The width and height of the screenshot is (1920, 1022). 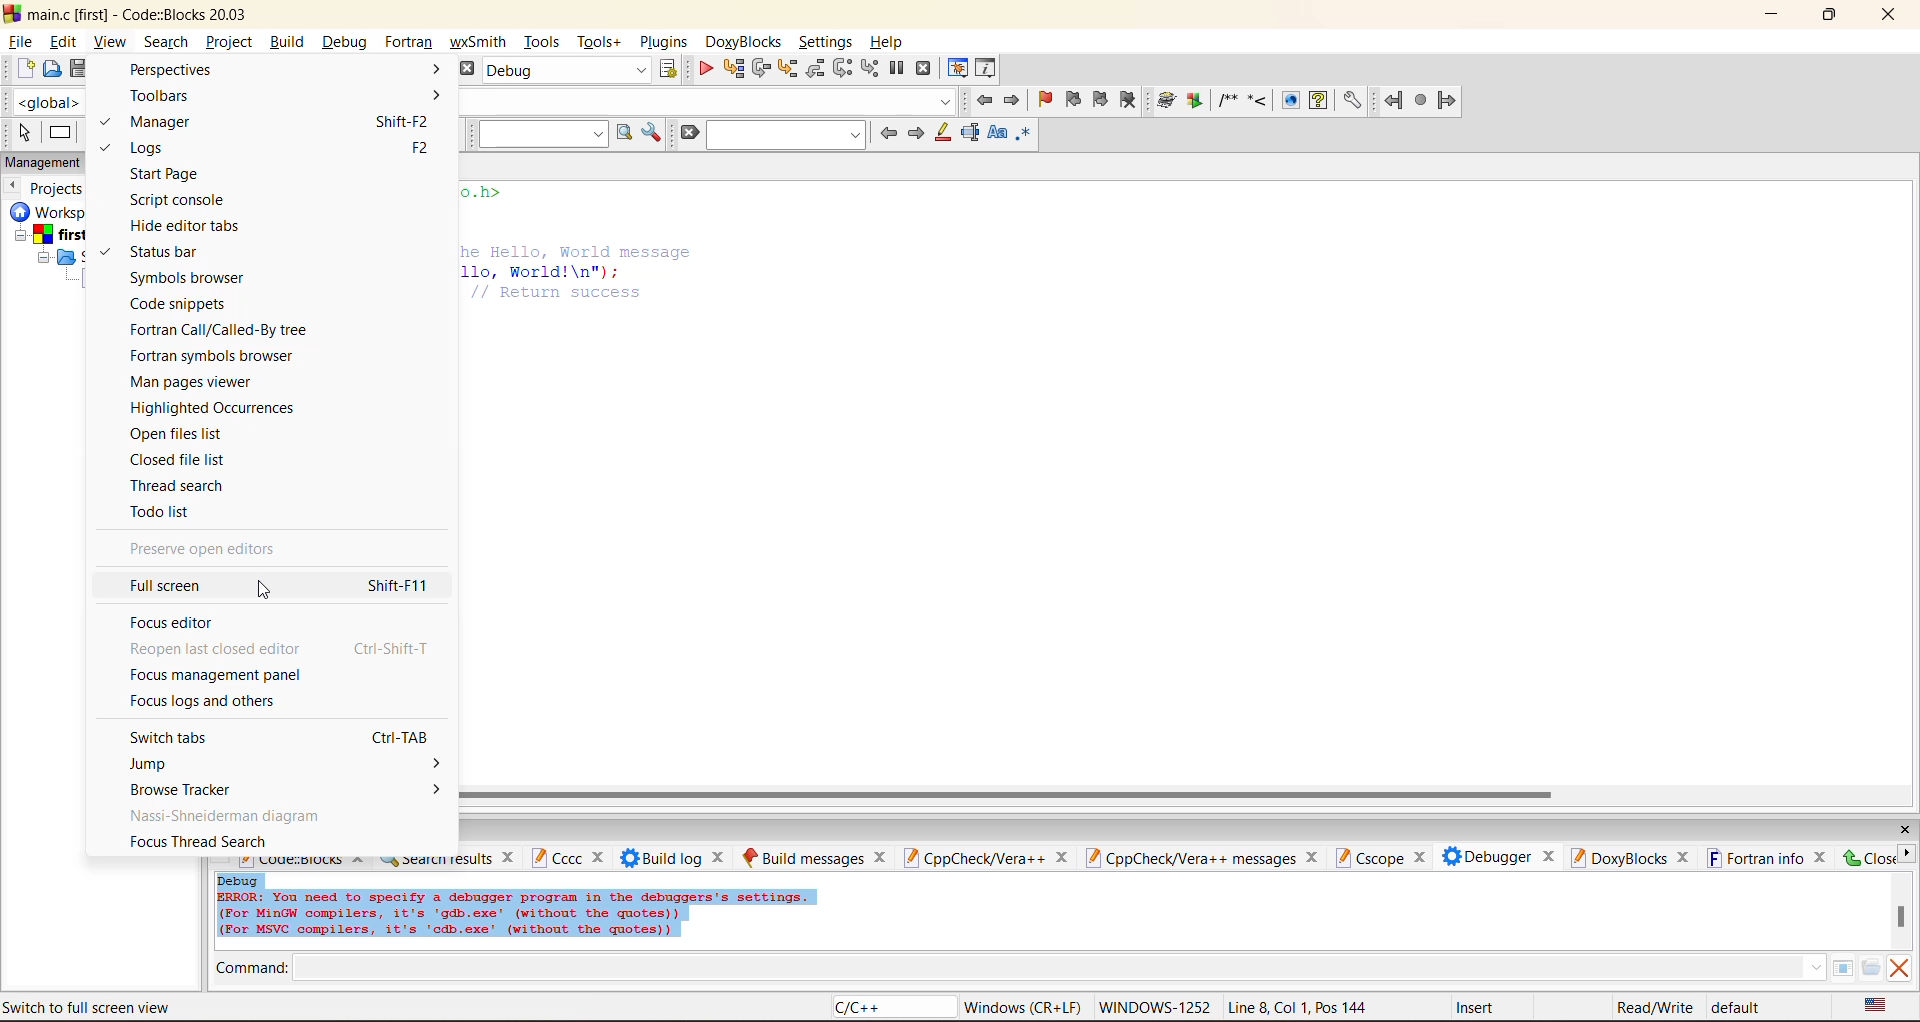 I want to click on clear bookmarks, so click(x=1132, y=99).